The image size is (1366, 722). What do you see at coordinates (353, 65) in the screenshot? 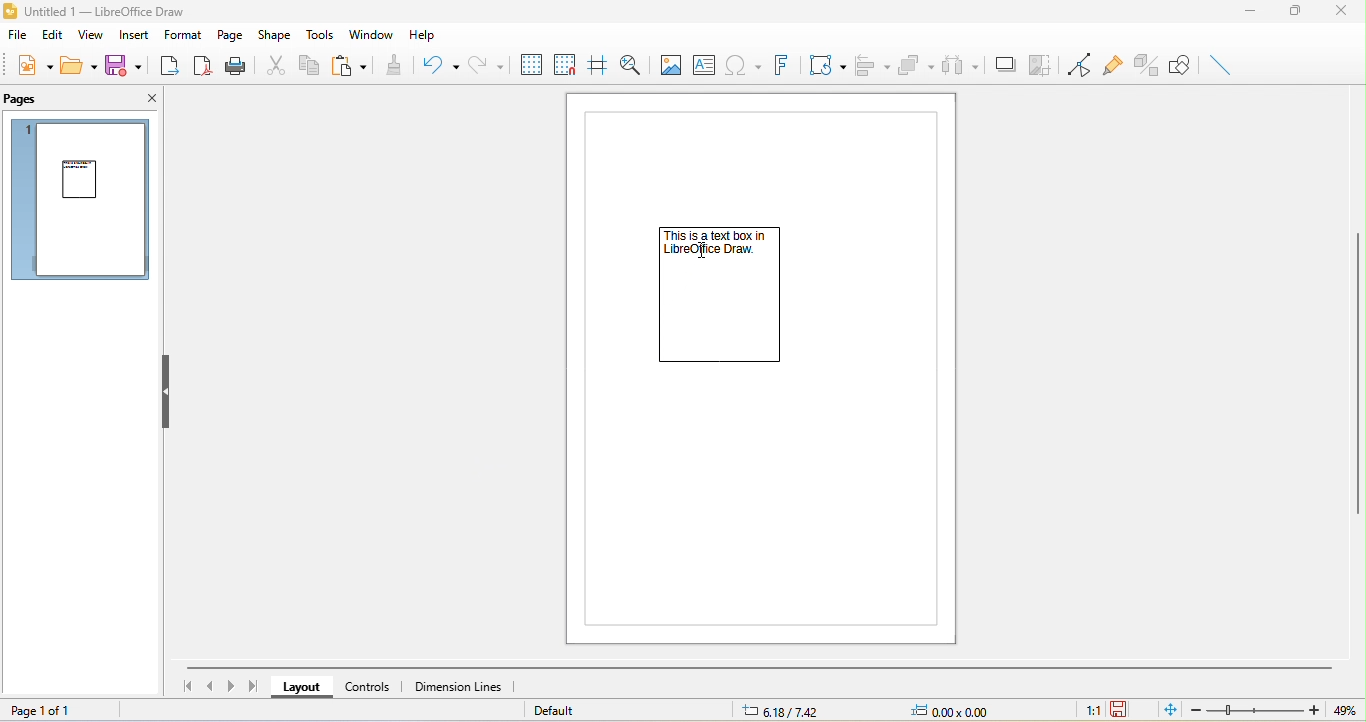
I see `paste` at bounding box center [353, 65].